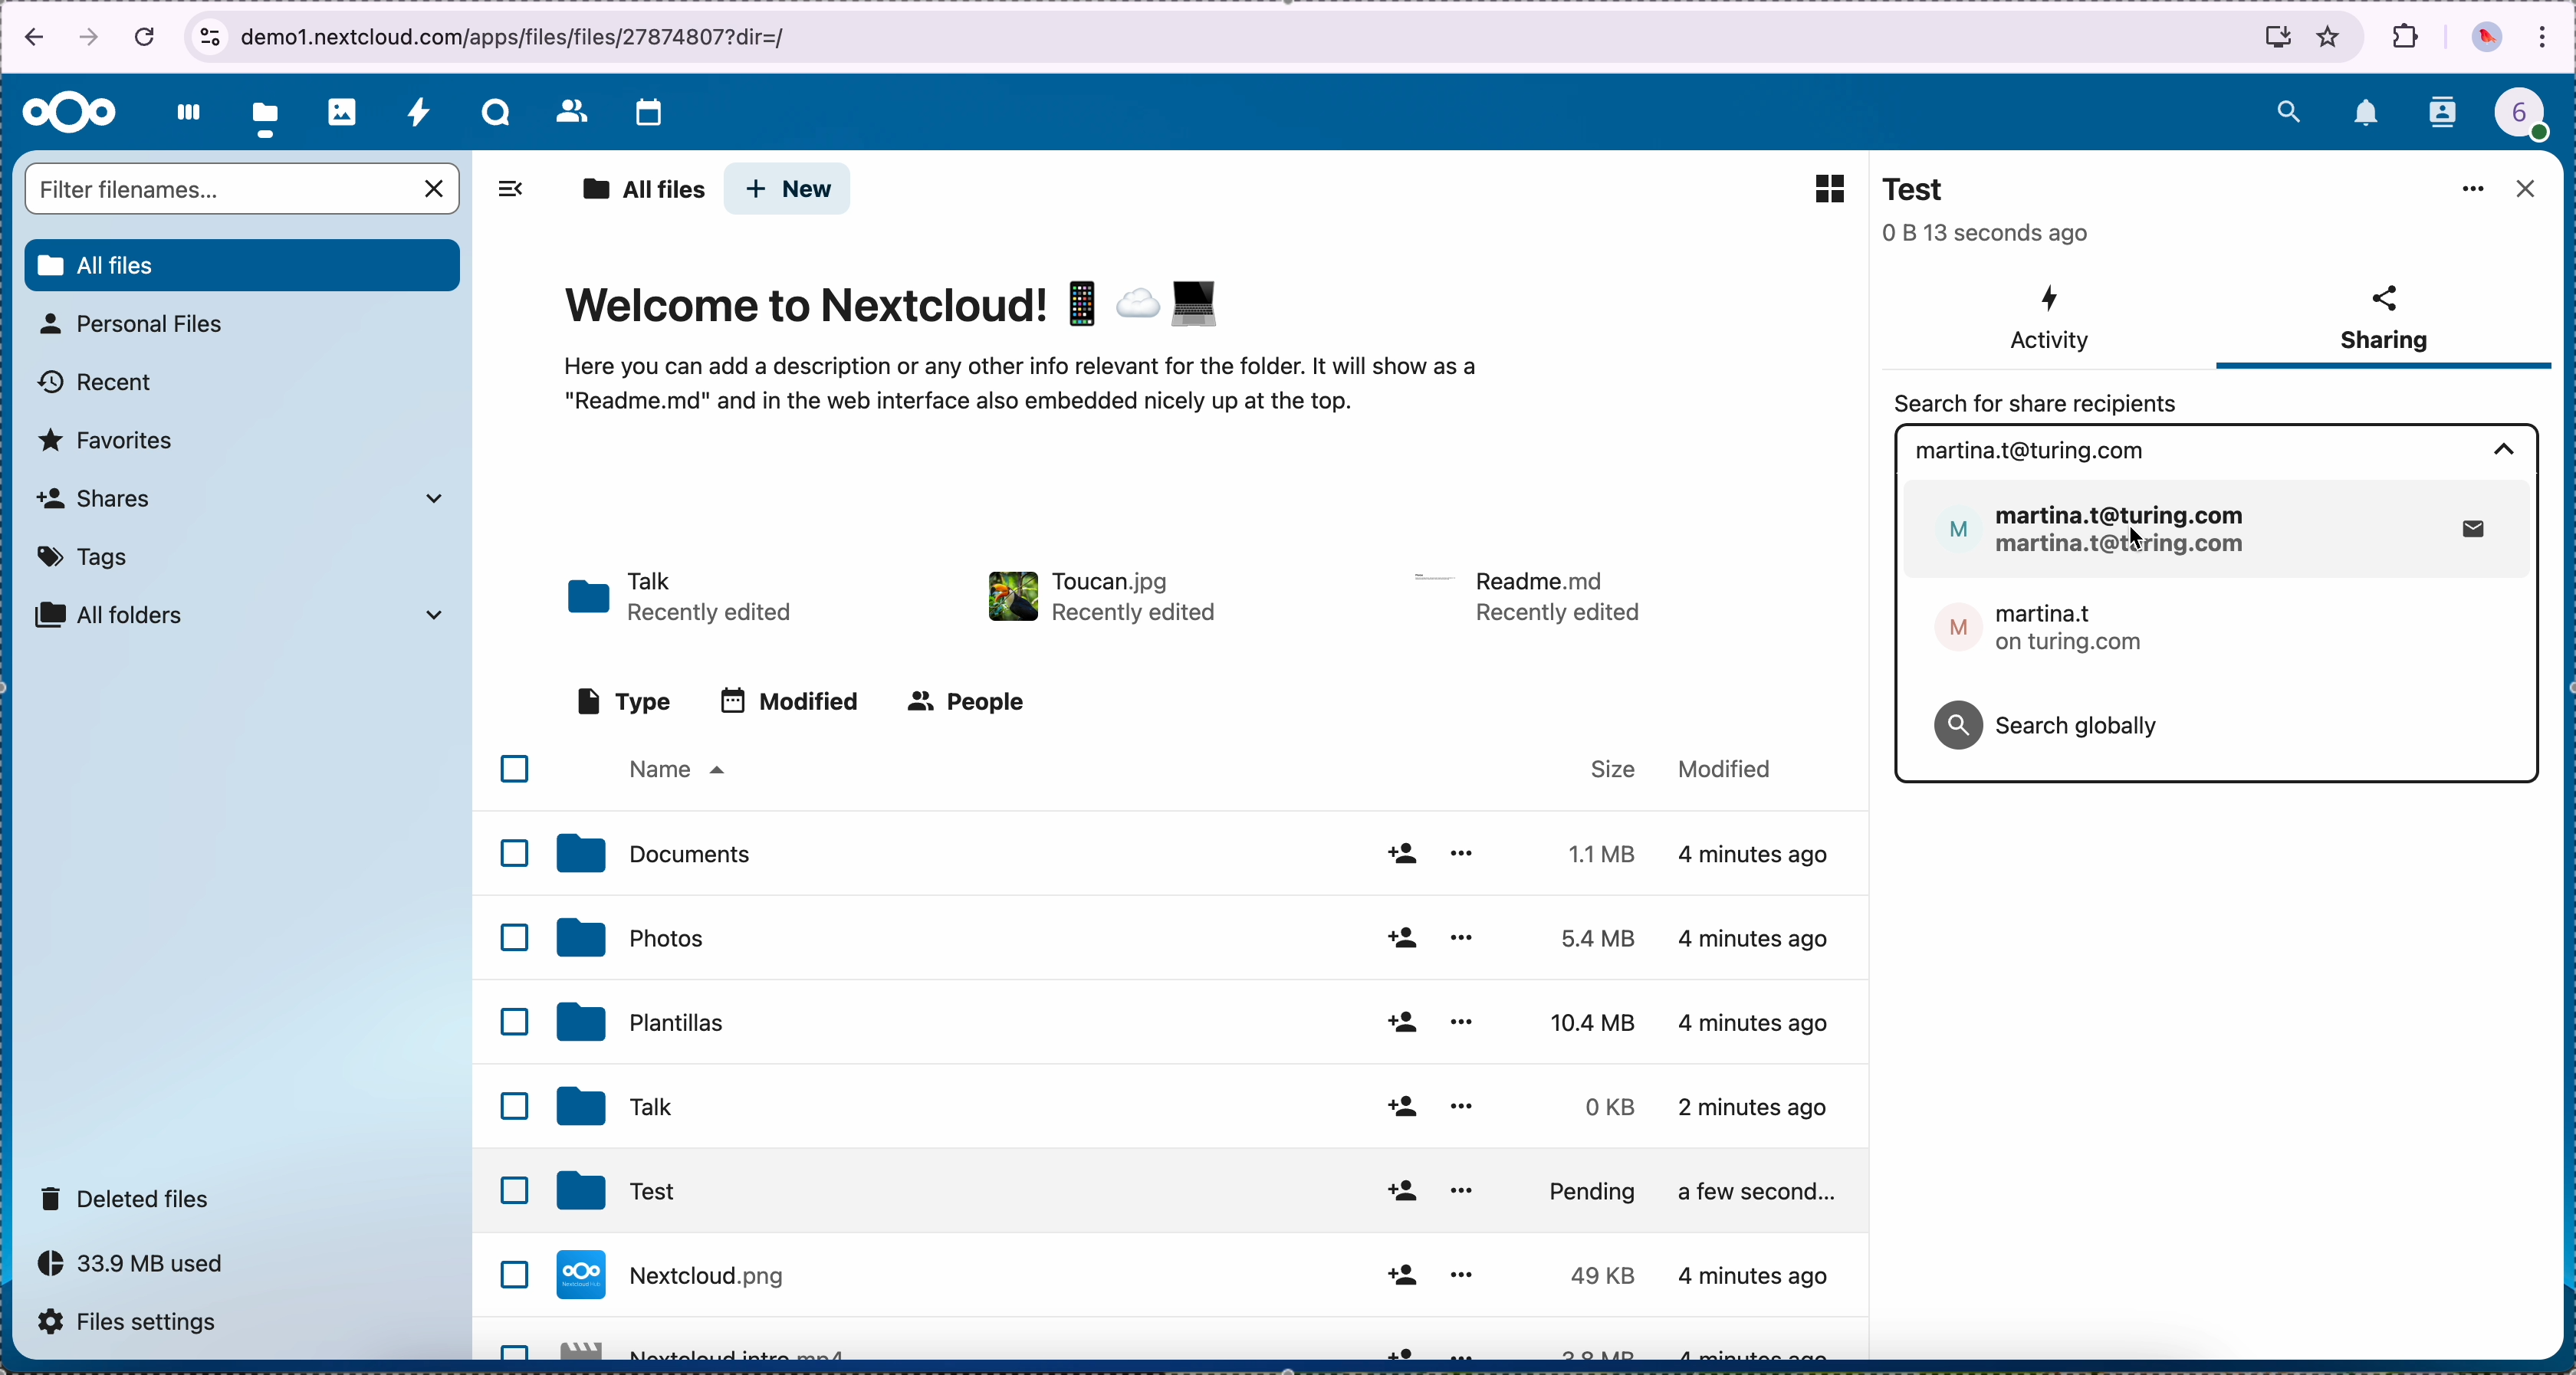 Image resolution: width=2576 pixels, height=1375 pixels. I want to click on talk folder, so click(684, 599).